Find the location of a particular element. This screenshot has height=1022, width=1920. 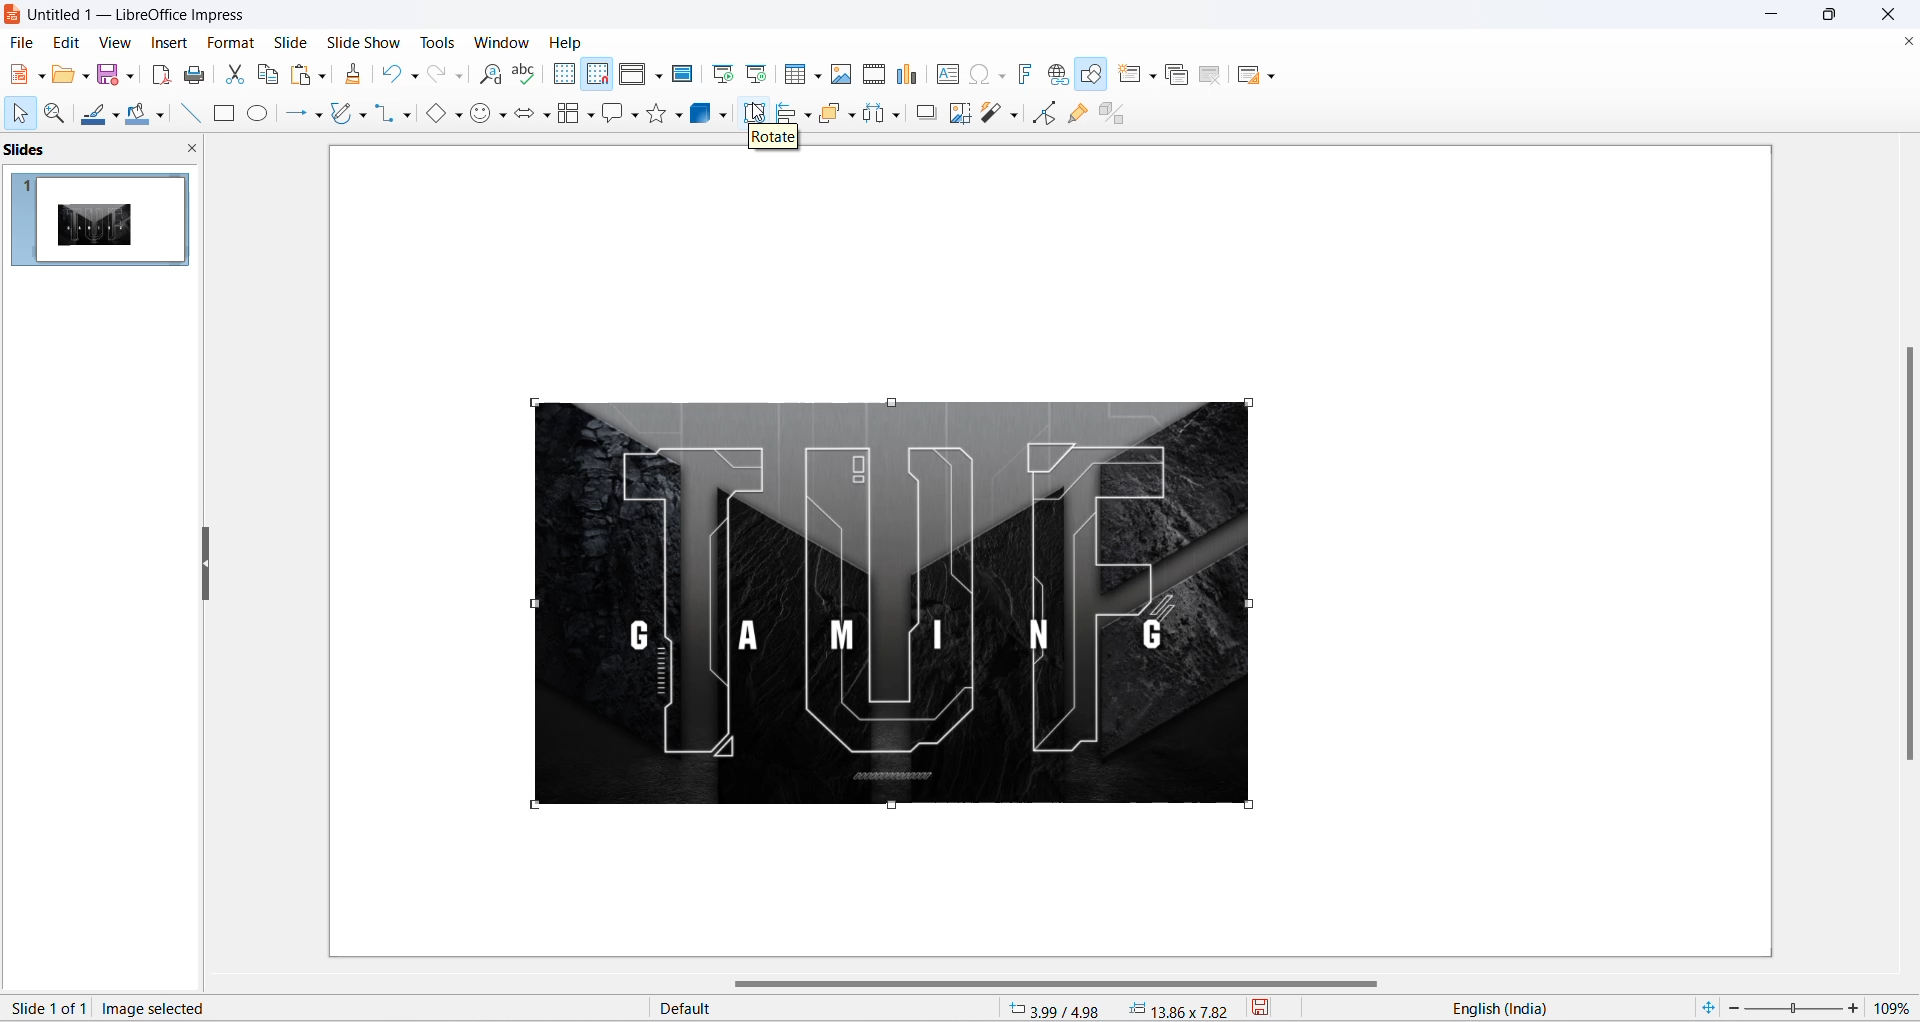

display grid is located at coordinates (563, 73).